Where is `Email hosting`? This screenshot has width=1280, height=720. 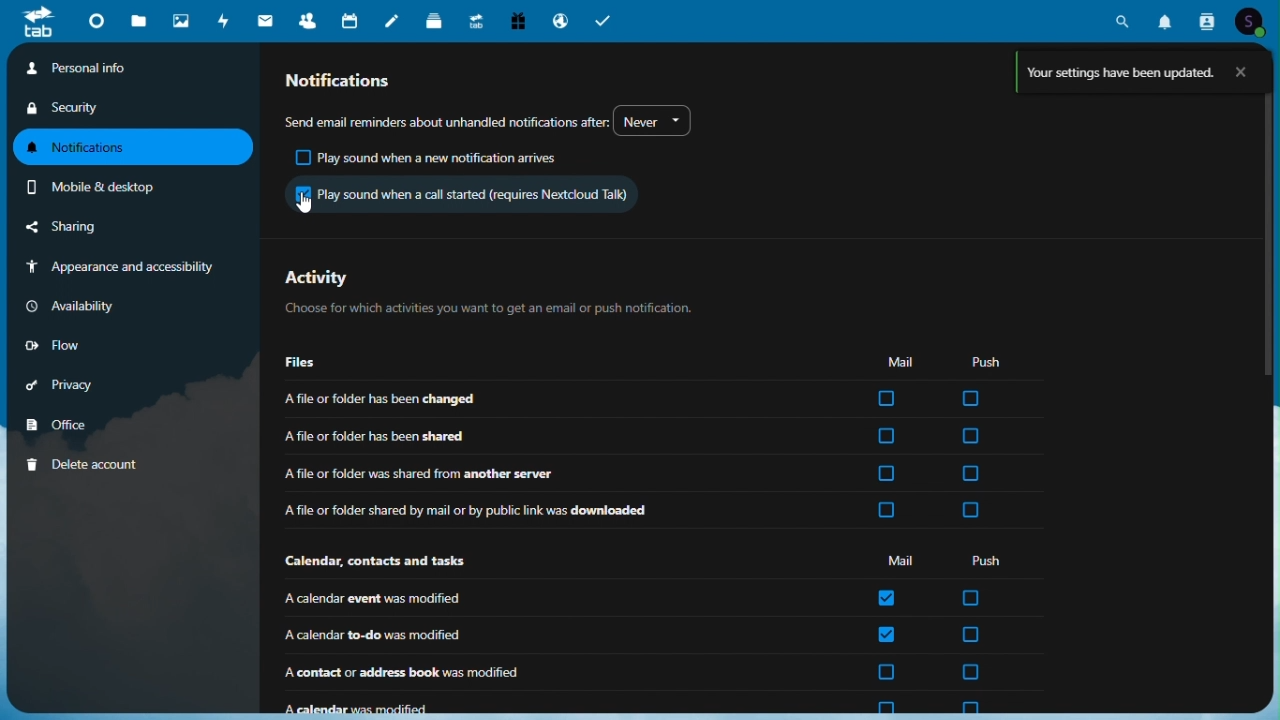 Email hosting is located at coordinates (562, 19).